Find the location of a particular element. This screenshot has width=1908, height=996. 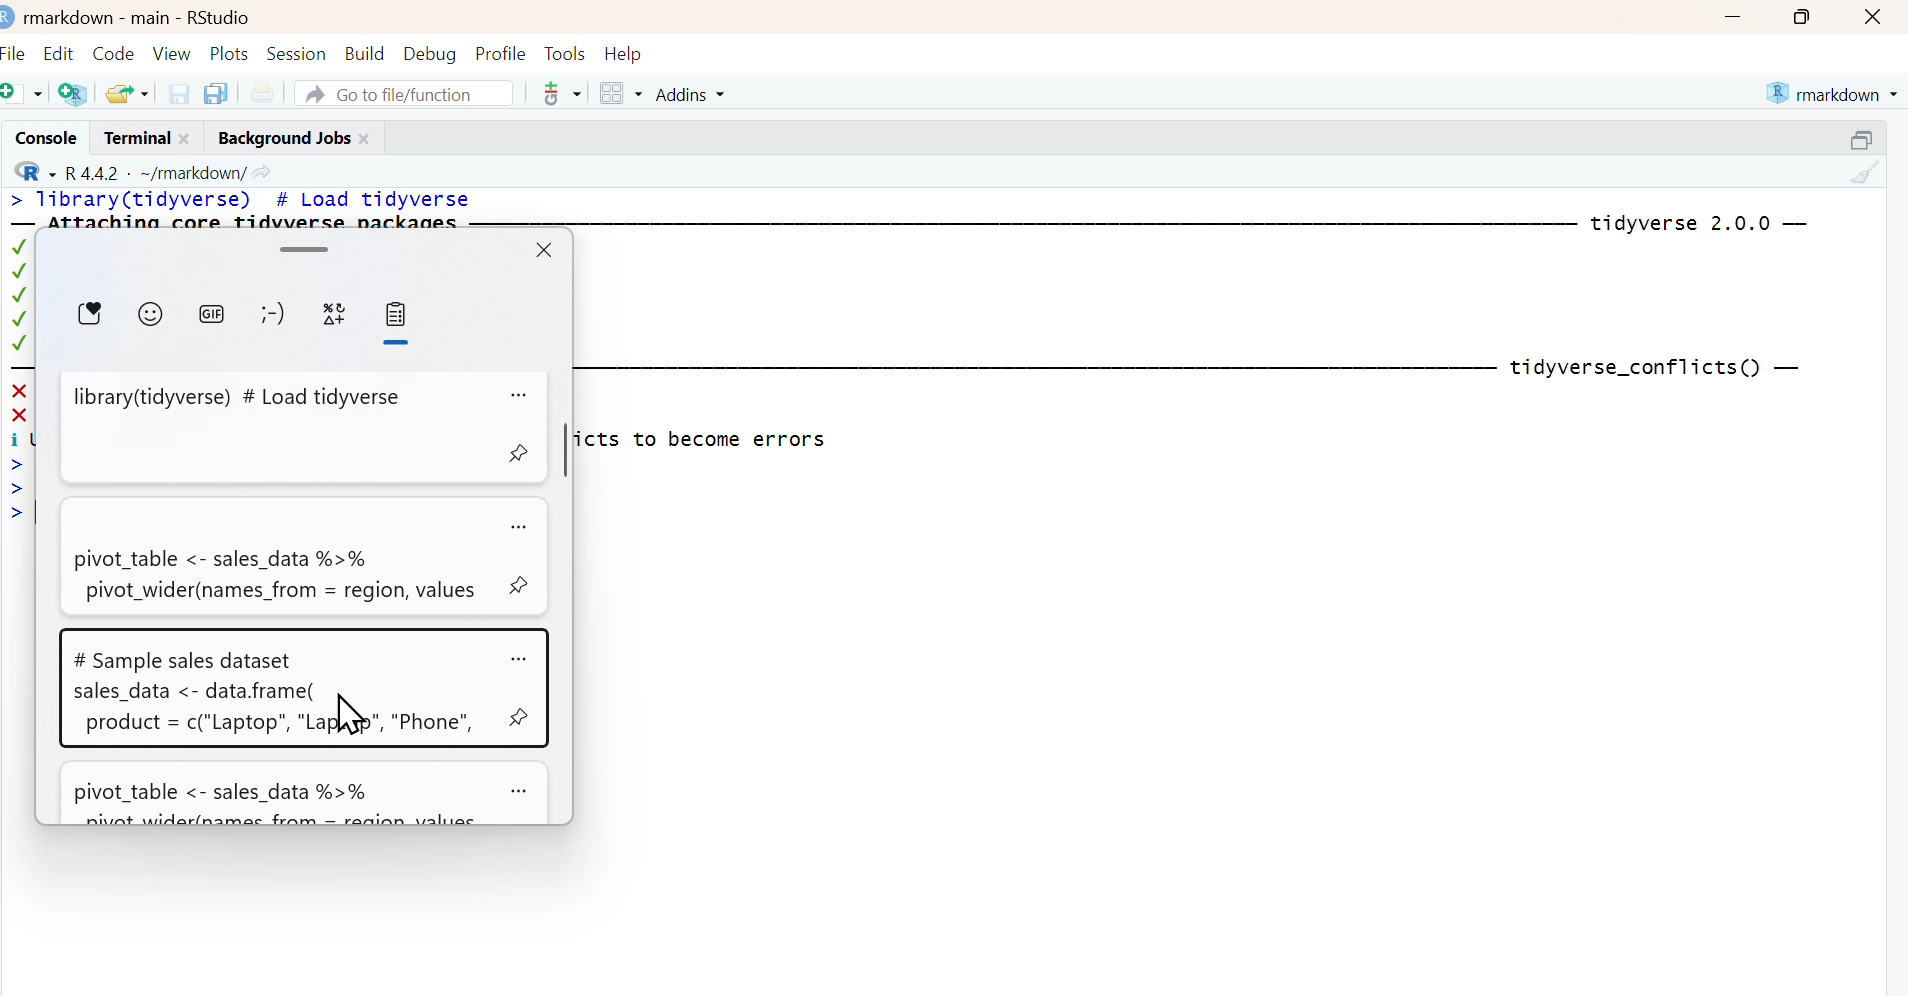

vertical scrollbar is located at coordinates (567, 452).